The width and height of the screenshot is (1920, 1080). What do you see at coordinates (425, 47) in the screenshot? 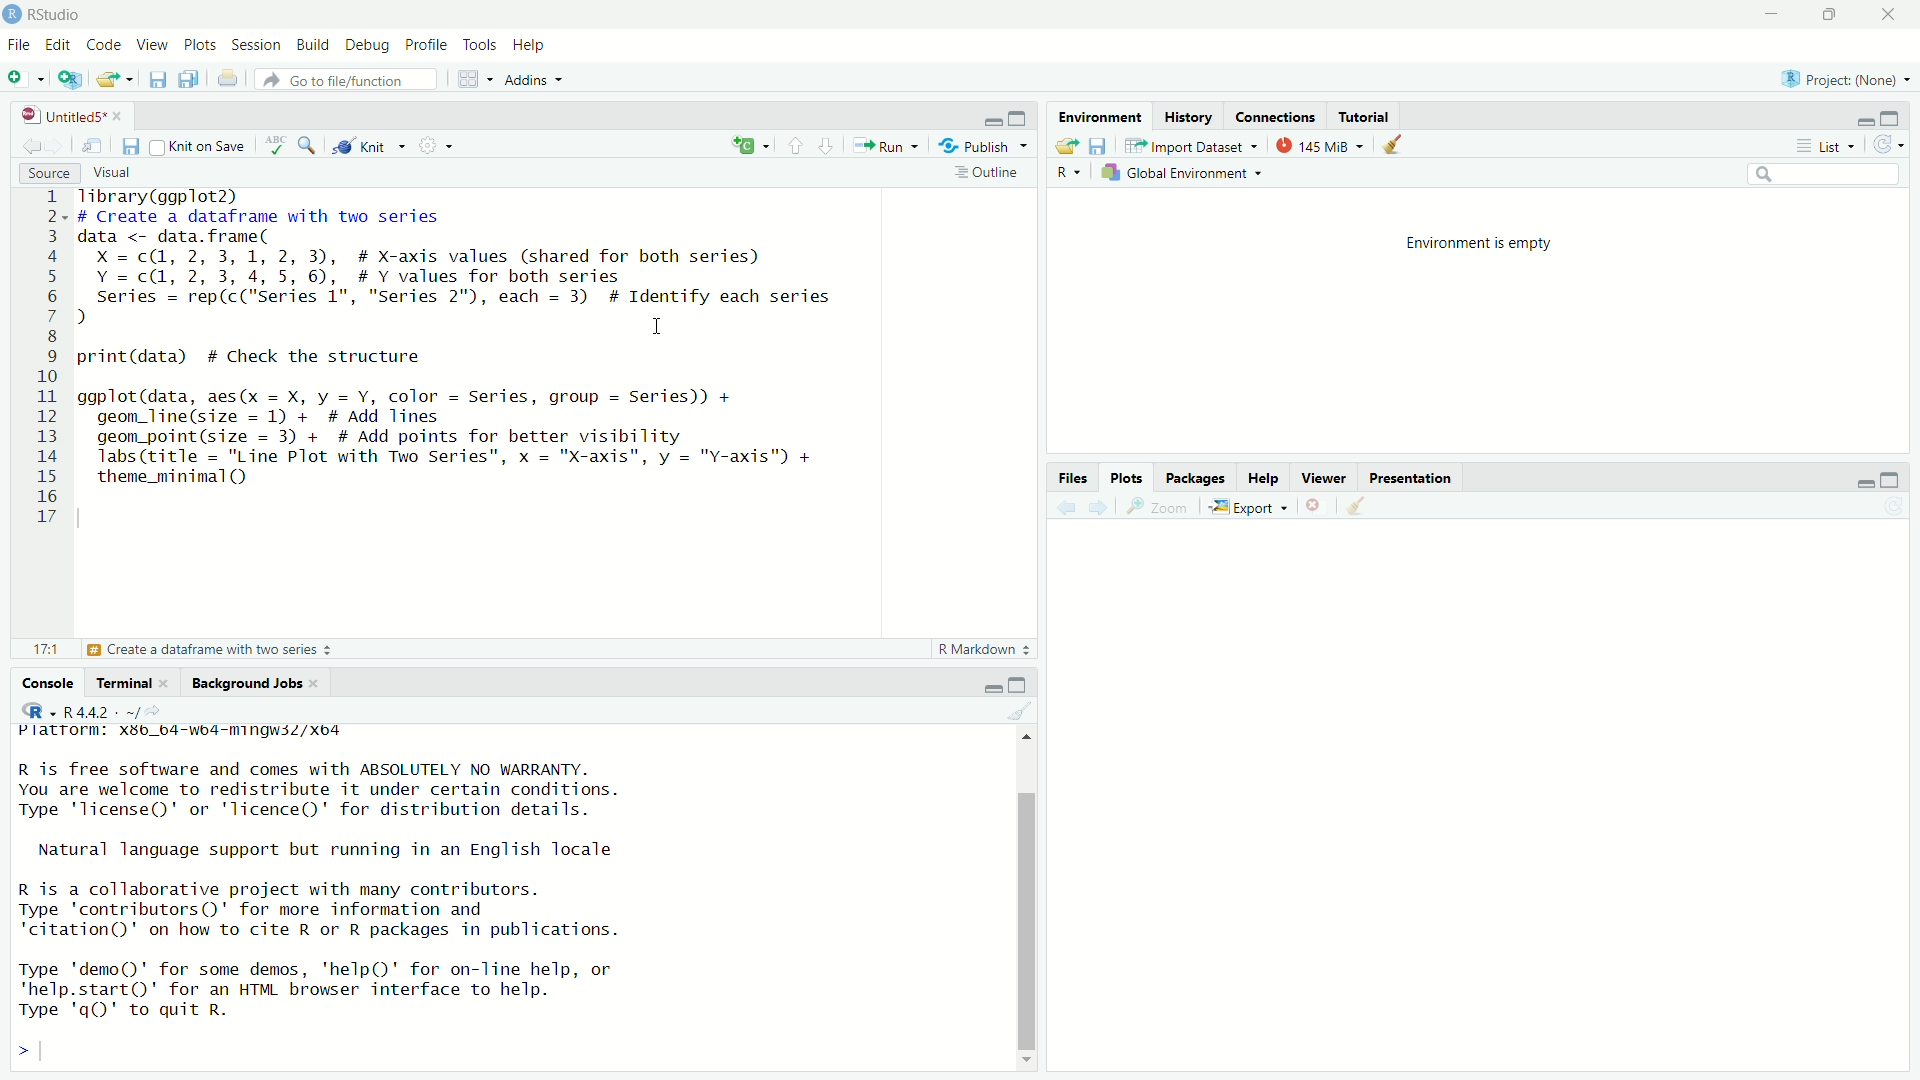
I see `Profile` at bounding box center [425, 47].